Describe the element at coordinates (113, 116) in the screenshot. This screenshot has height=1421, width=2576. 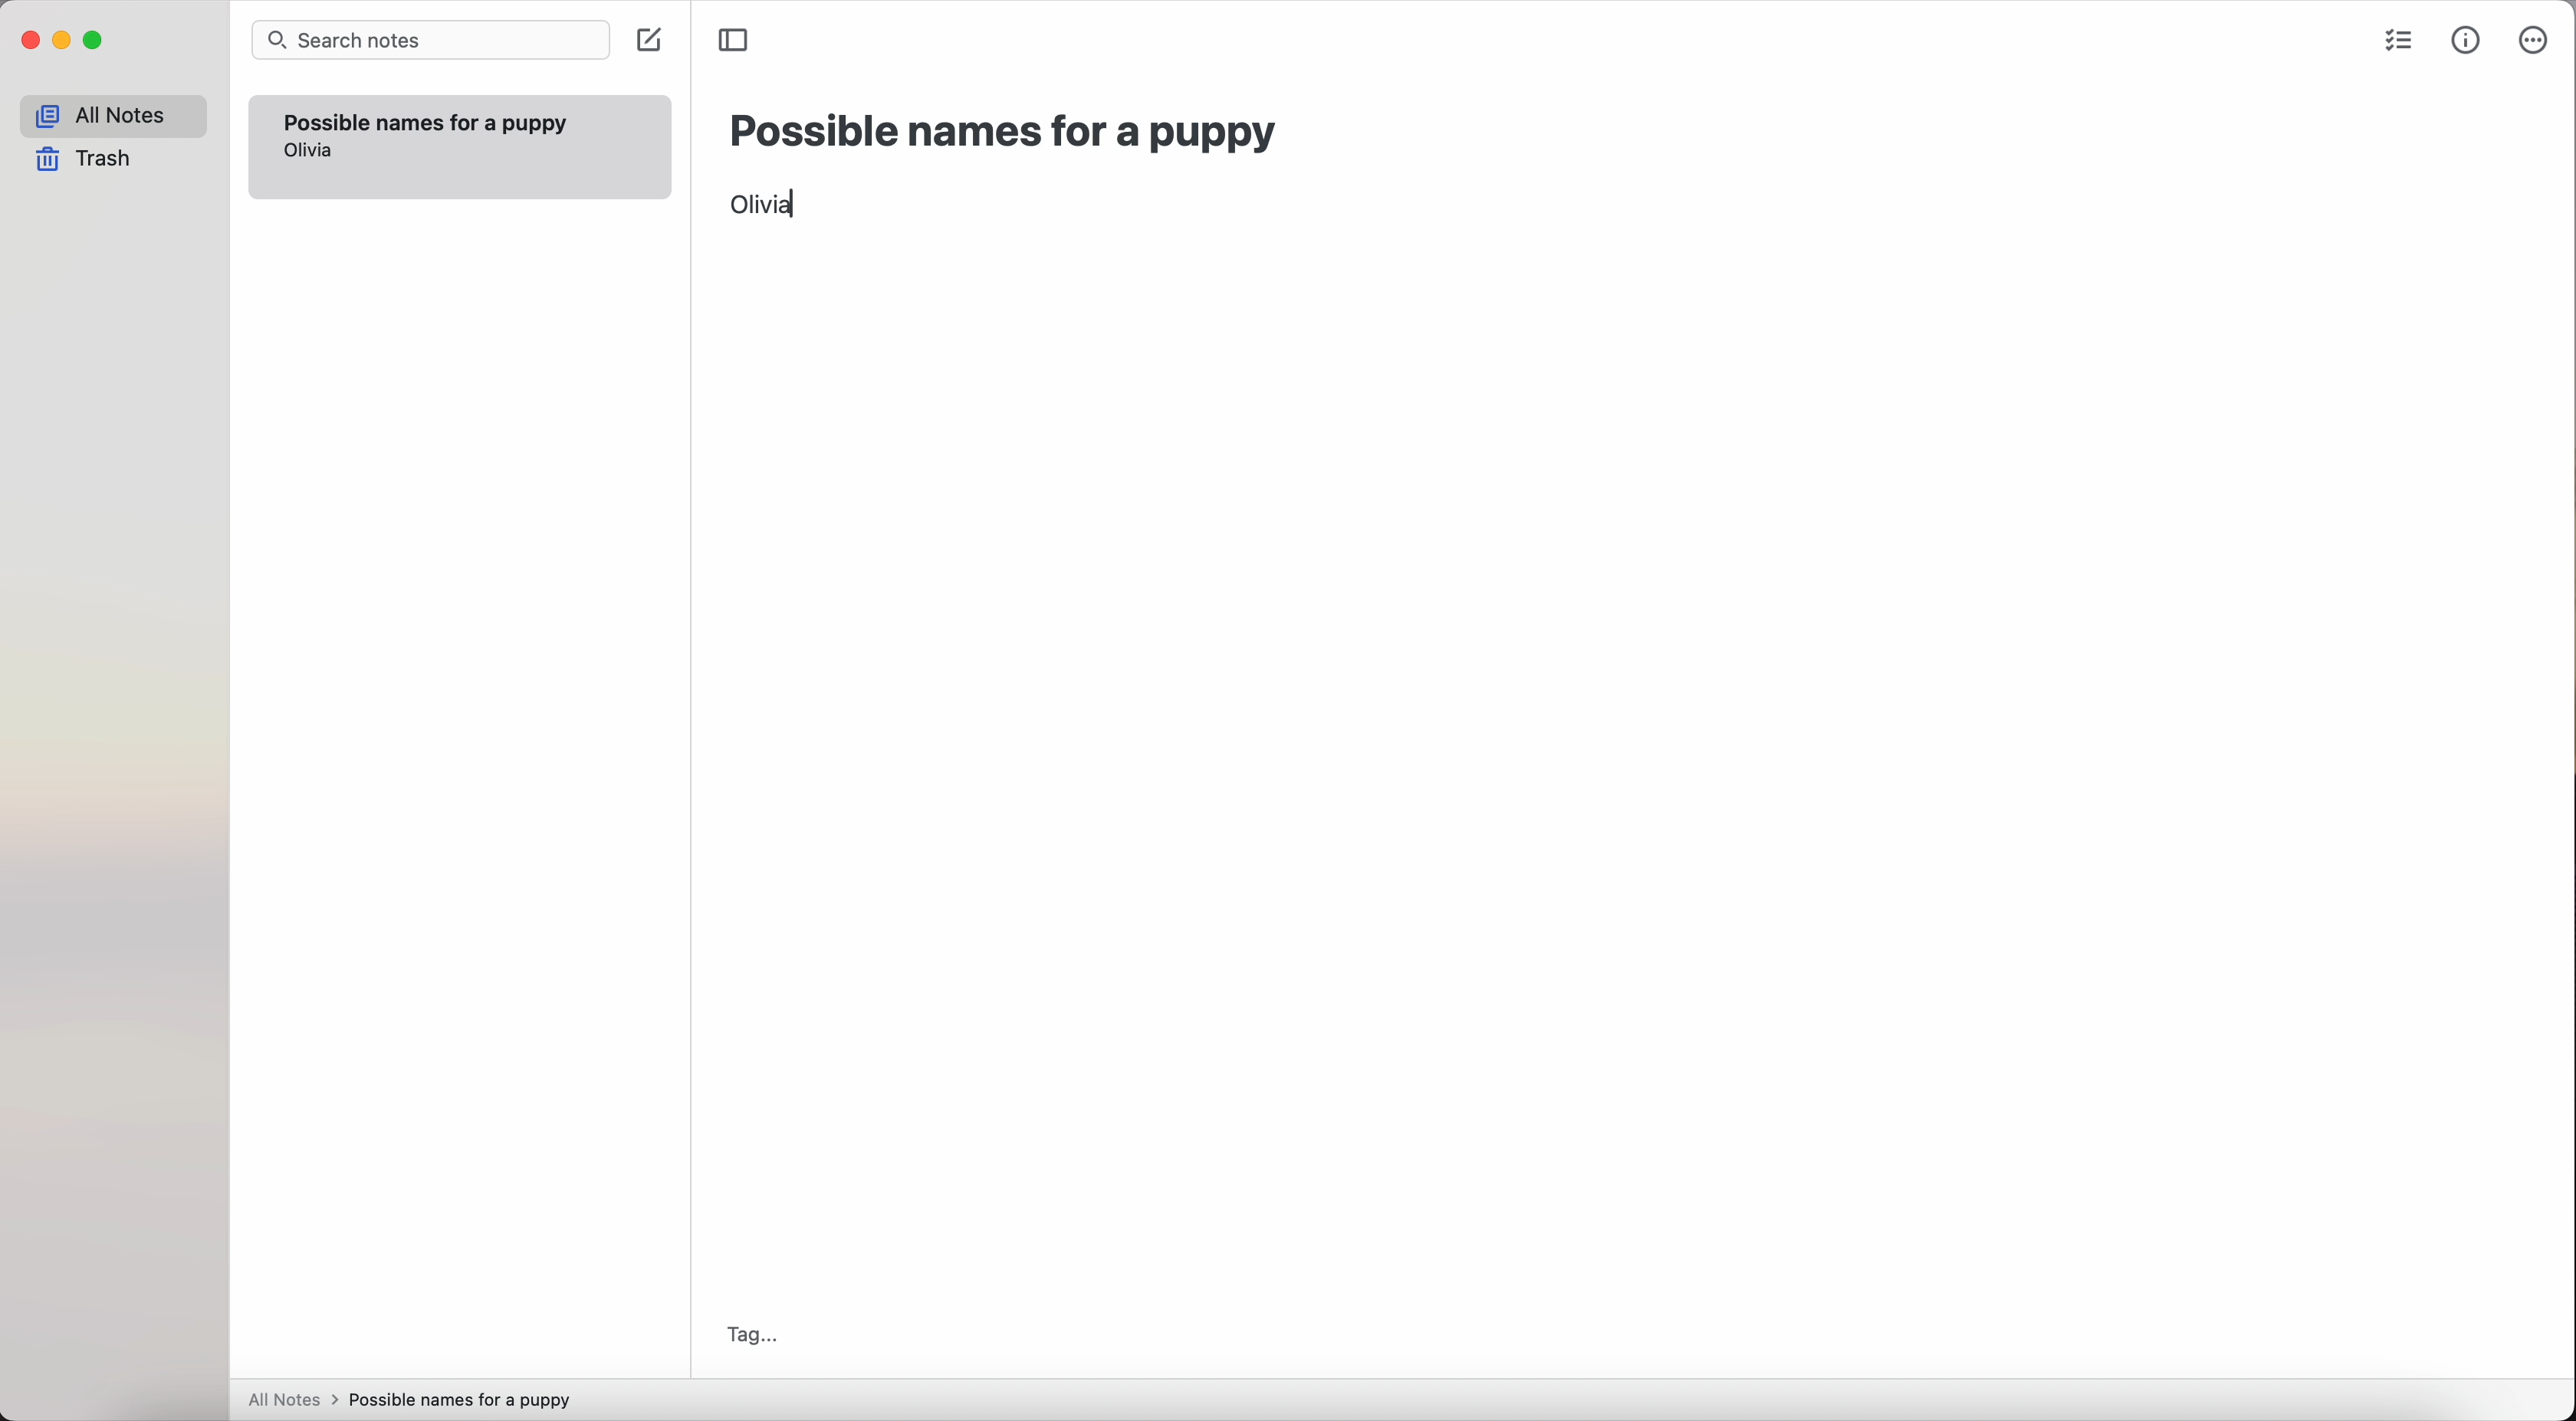
I see `all notes` at that location.